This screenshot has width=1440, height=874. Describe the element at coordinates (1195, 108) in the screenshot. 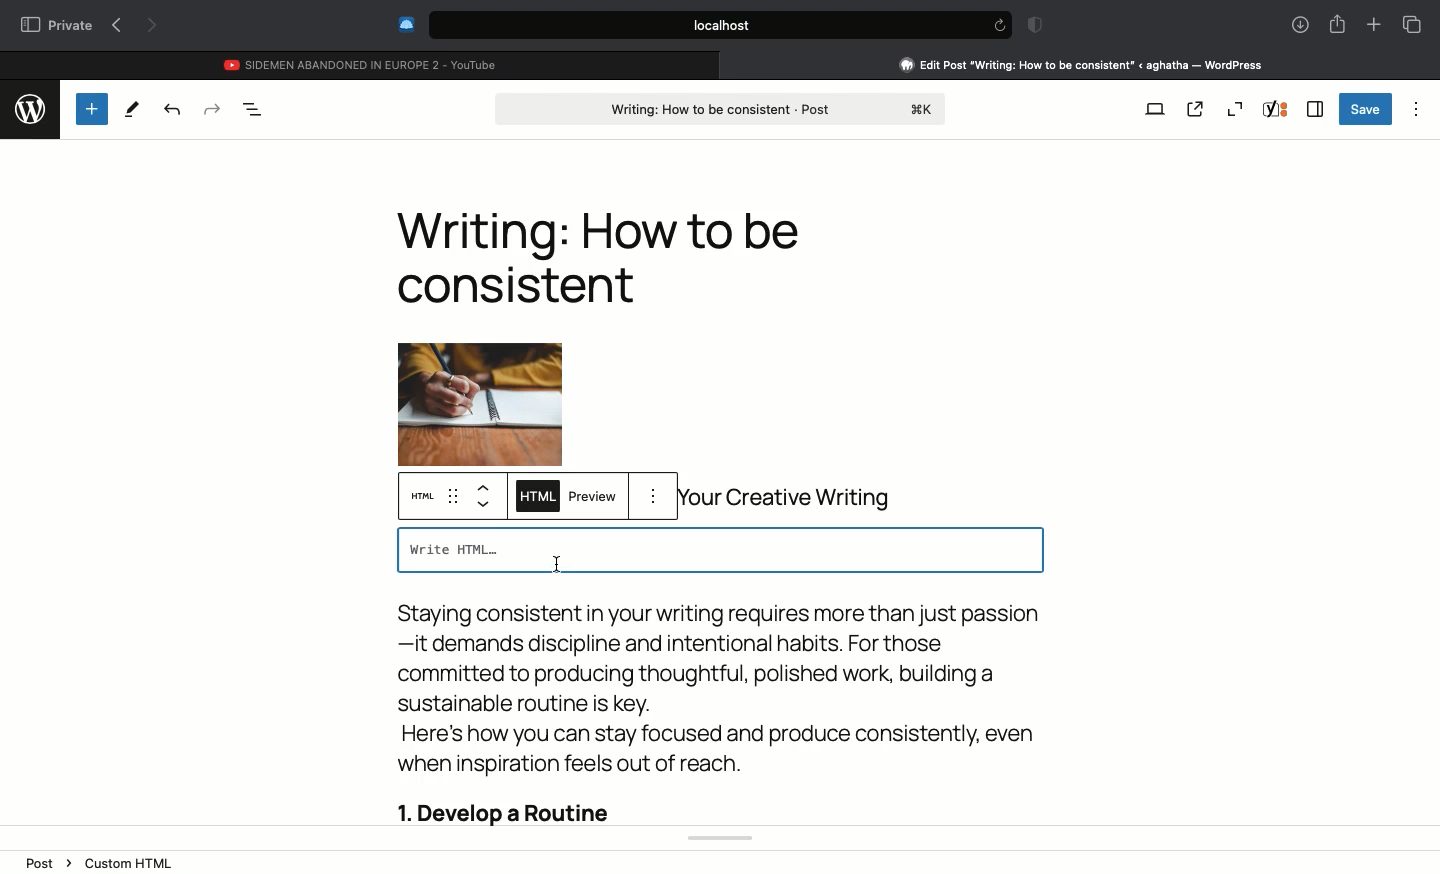

I see `View post` at that location.